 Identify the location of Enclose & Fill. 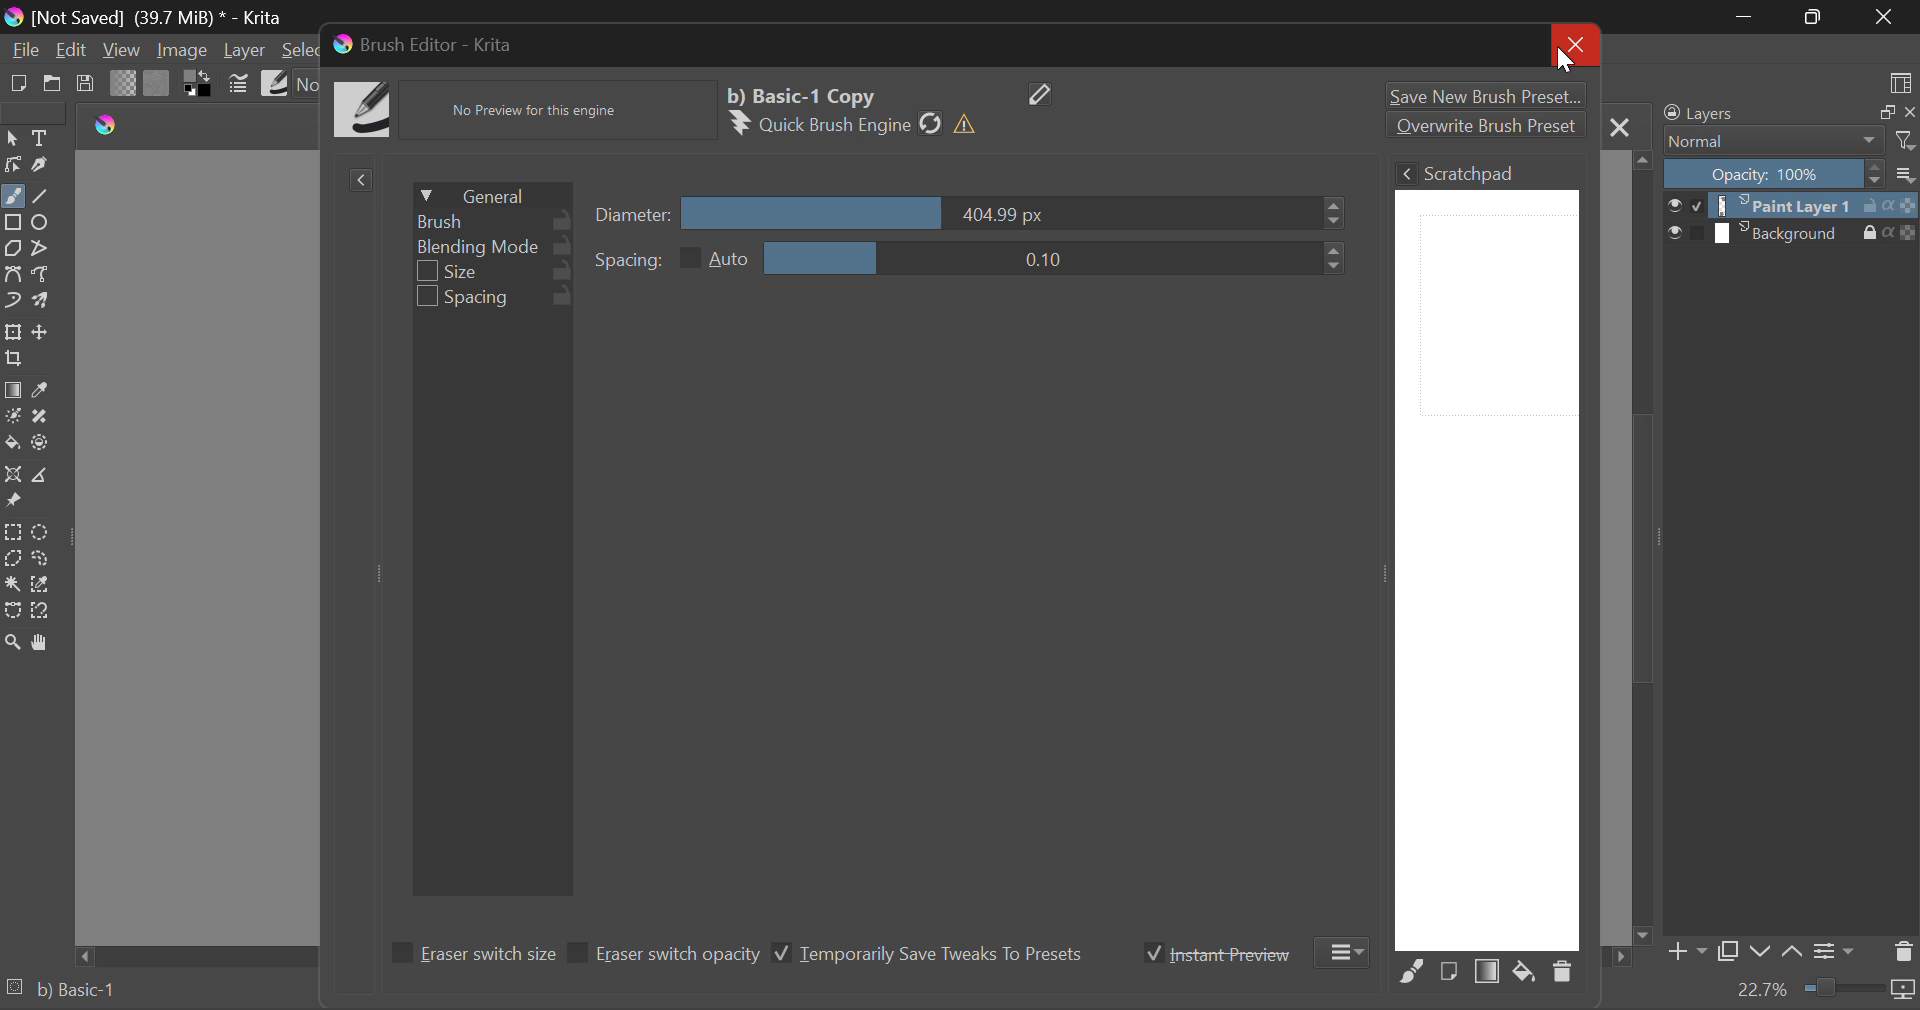
(41, 442).